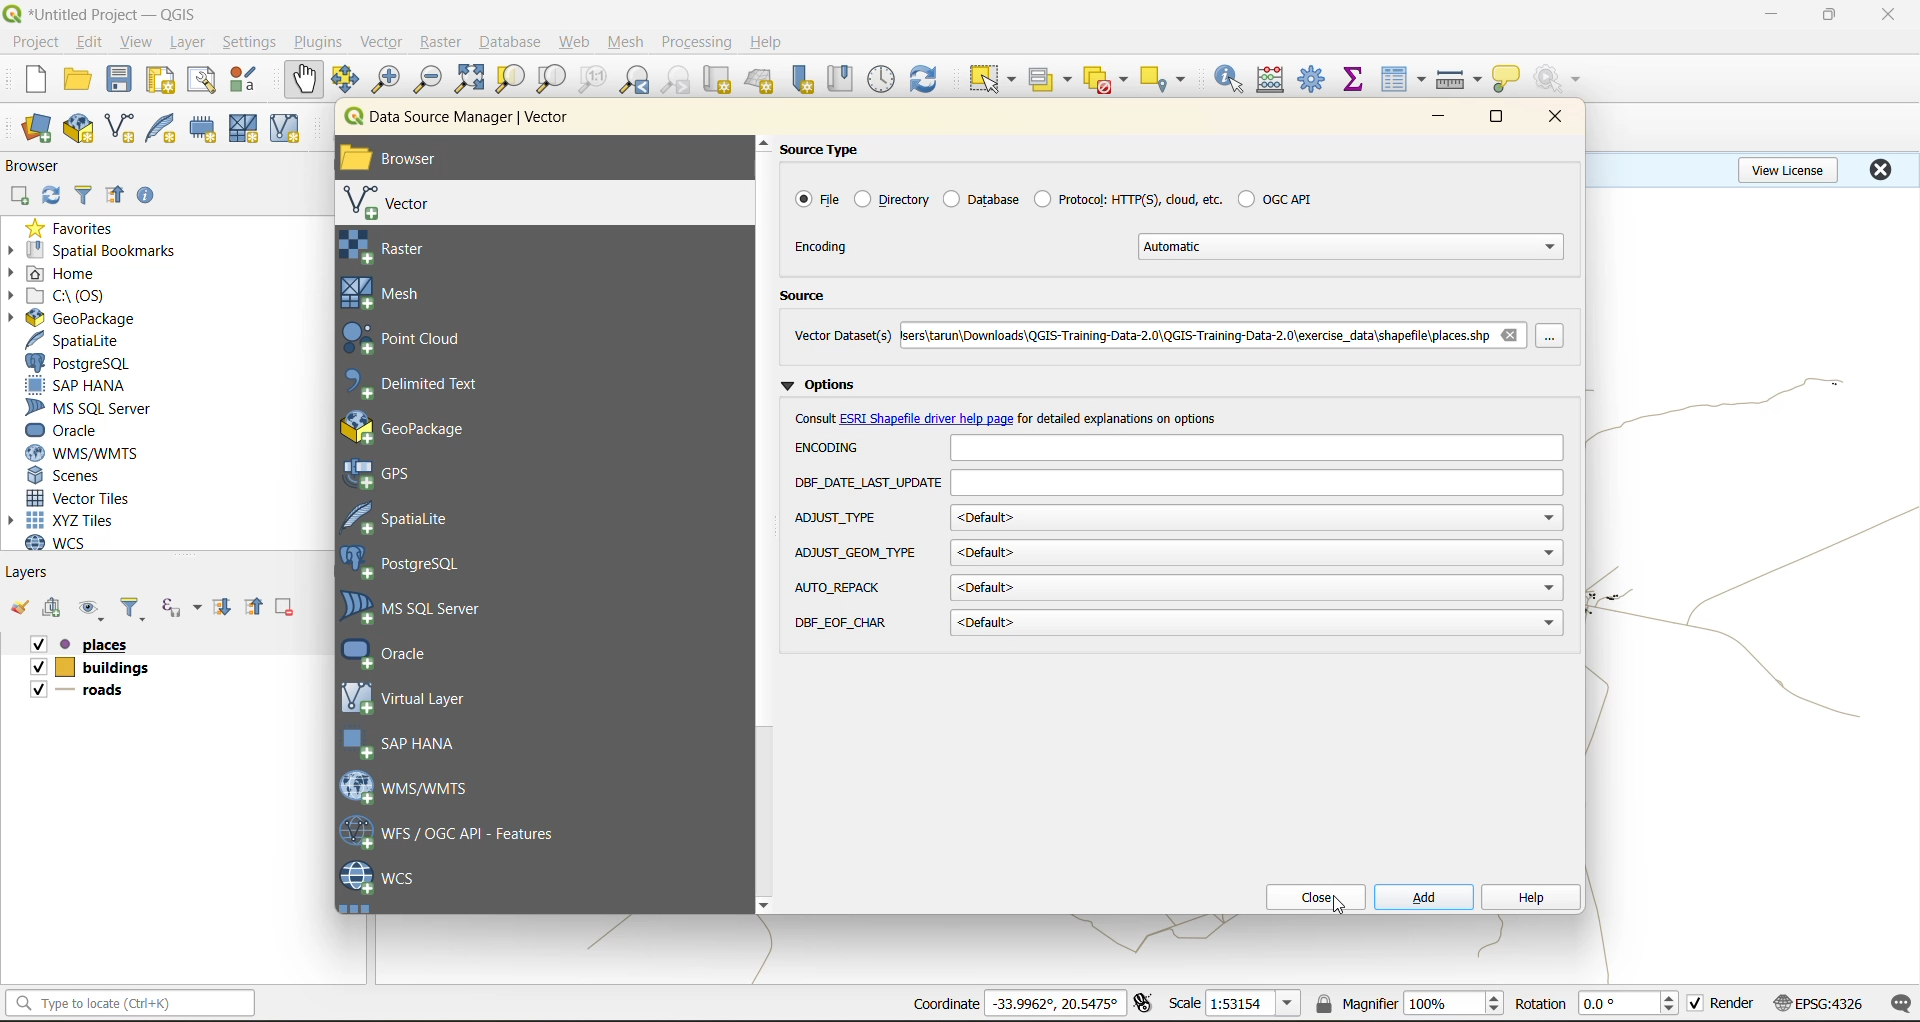 This screenshot has height=1022, width=1920. What do you see at coordinates (412, 565) in the screenshot?
I see `postgresql` at bounding box center [412, 565].